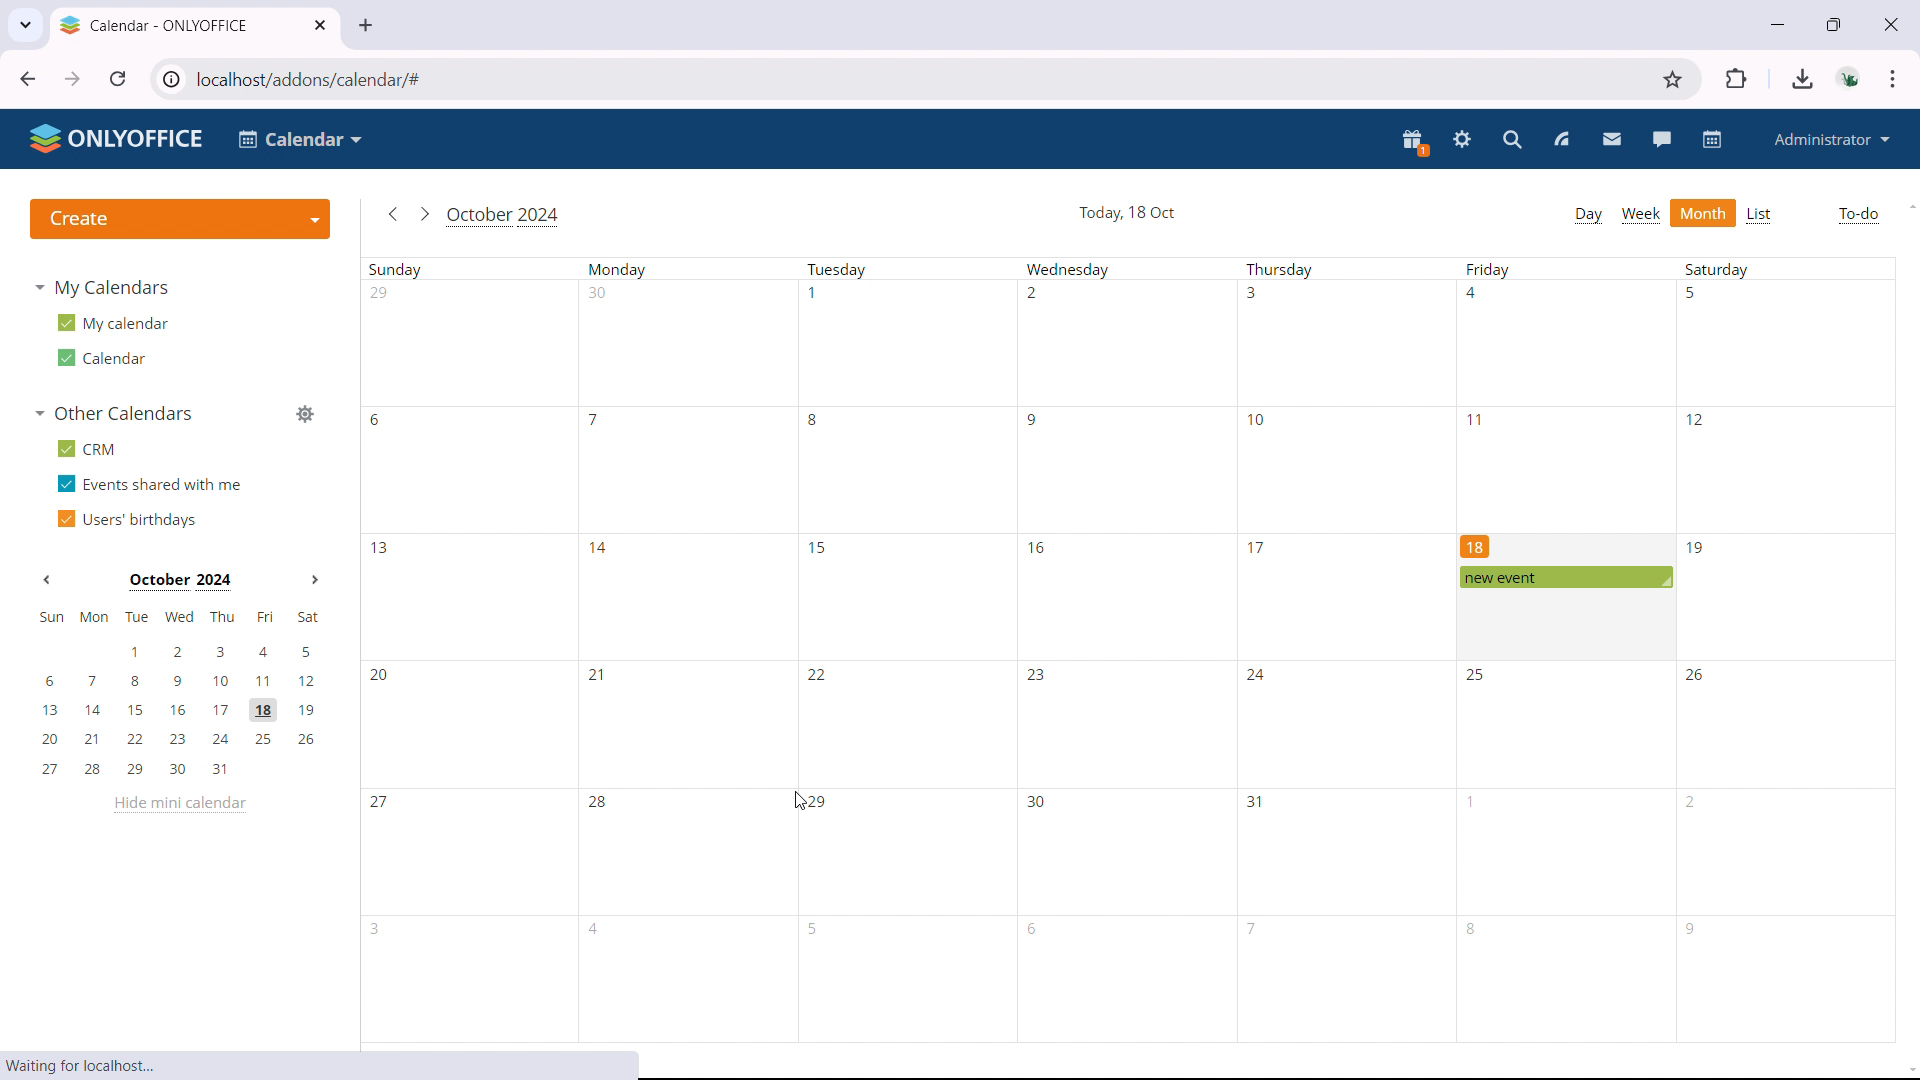 This screenshot has height=1080, width=1920. Describe the element at coordinates (1851, 78) in the screenshot. I see `accounts` at that location.